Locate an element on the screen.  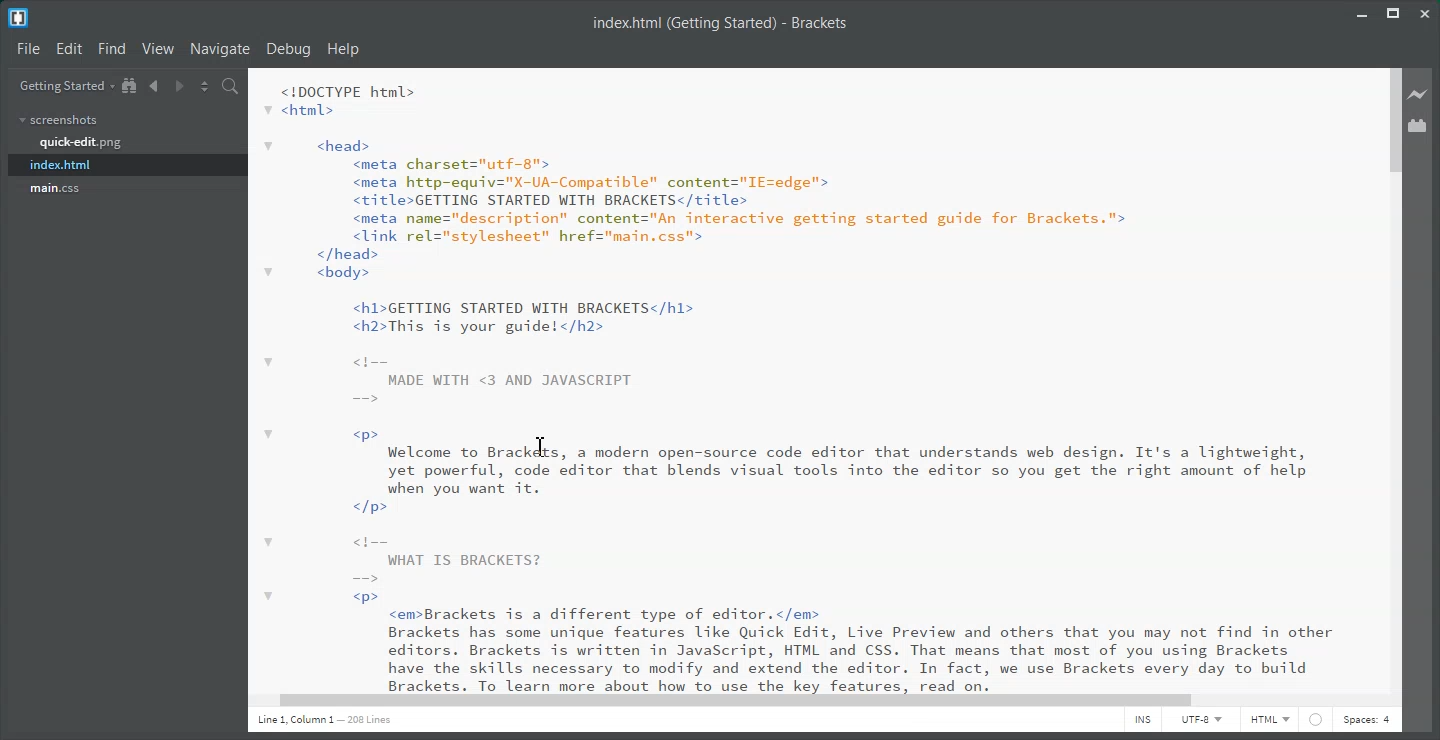
View is located at coordinates (161, 49).